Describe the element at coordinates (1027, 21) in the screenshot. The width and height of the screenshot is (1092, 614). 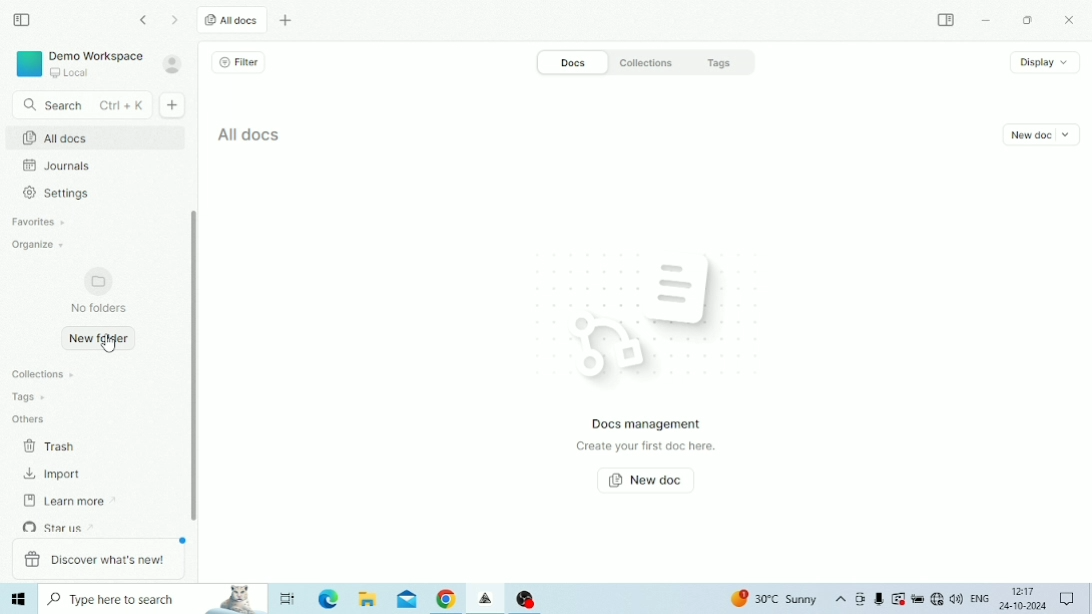
I see `Restore Down` at that location.